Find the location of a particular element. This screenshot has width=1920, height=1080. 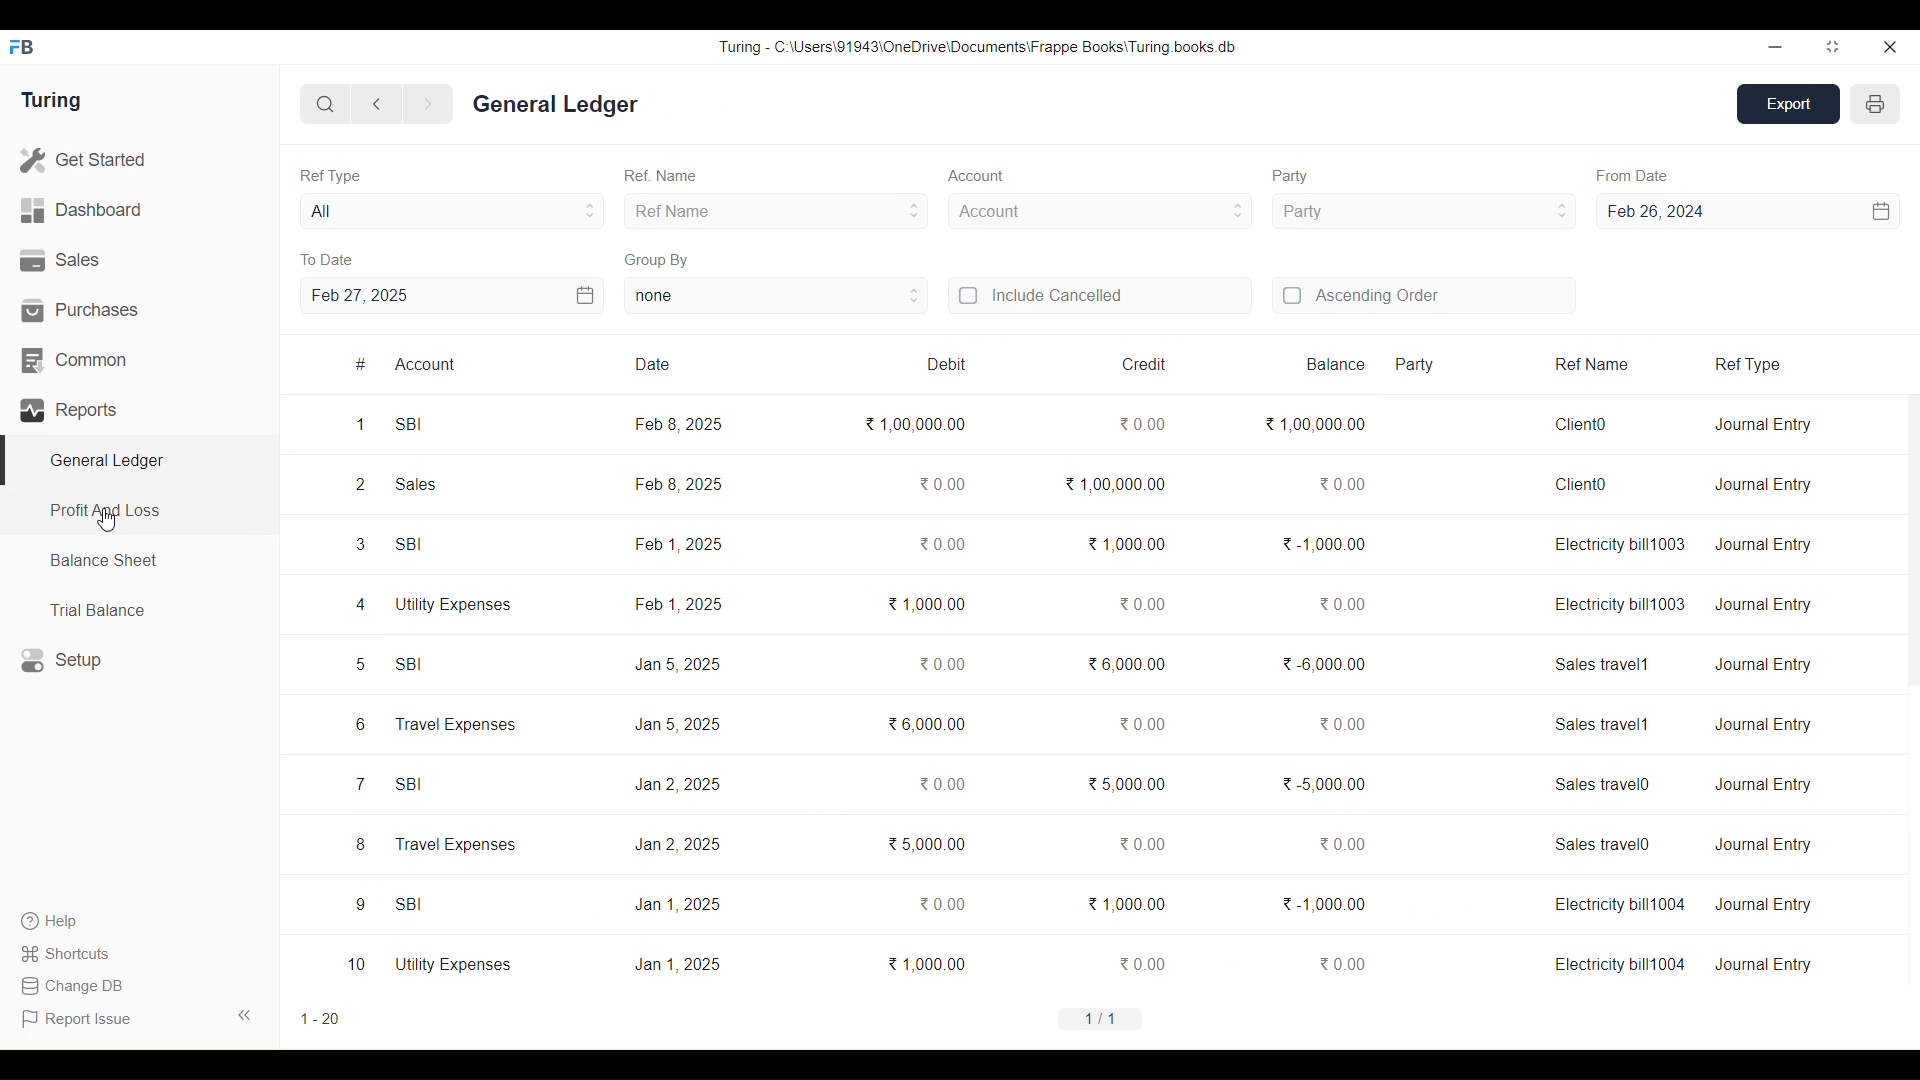

Journal Entry is located at coordinates (1762, 784).